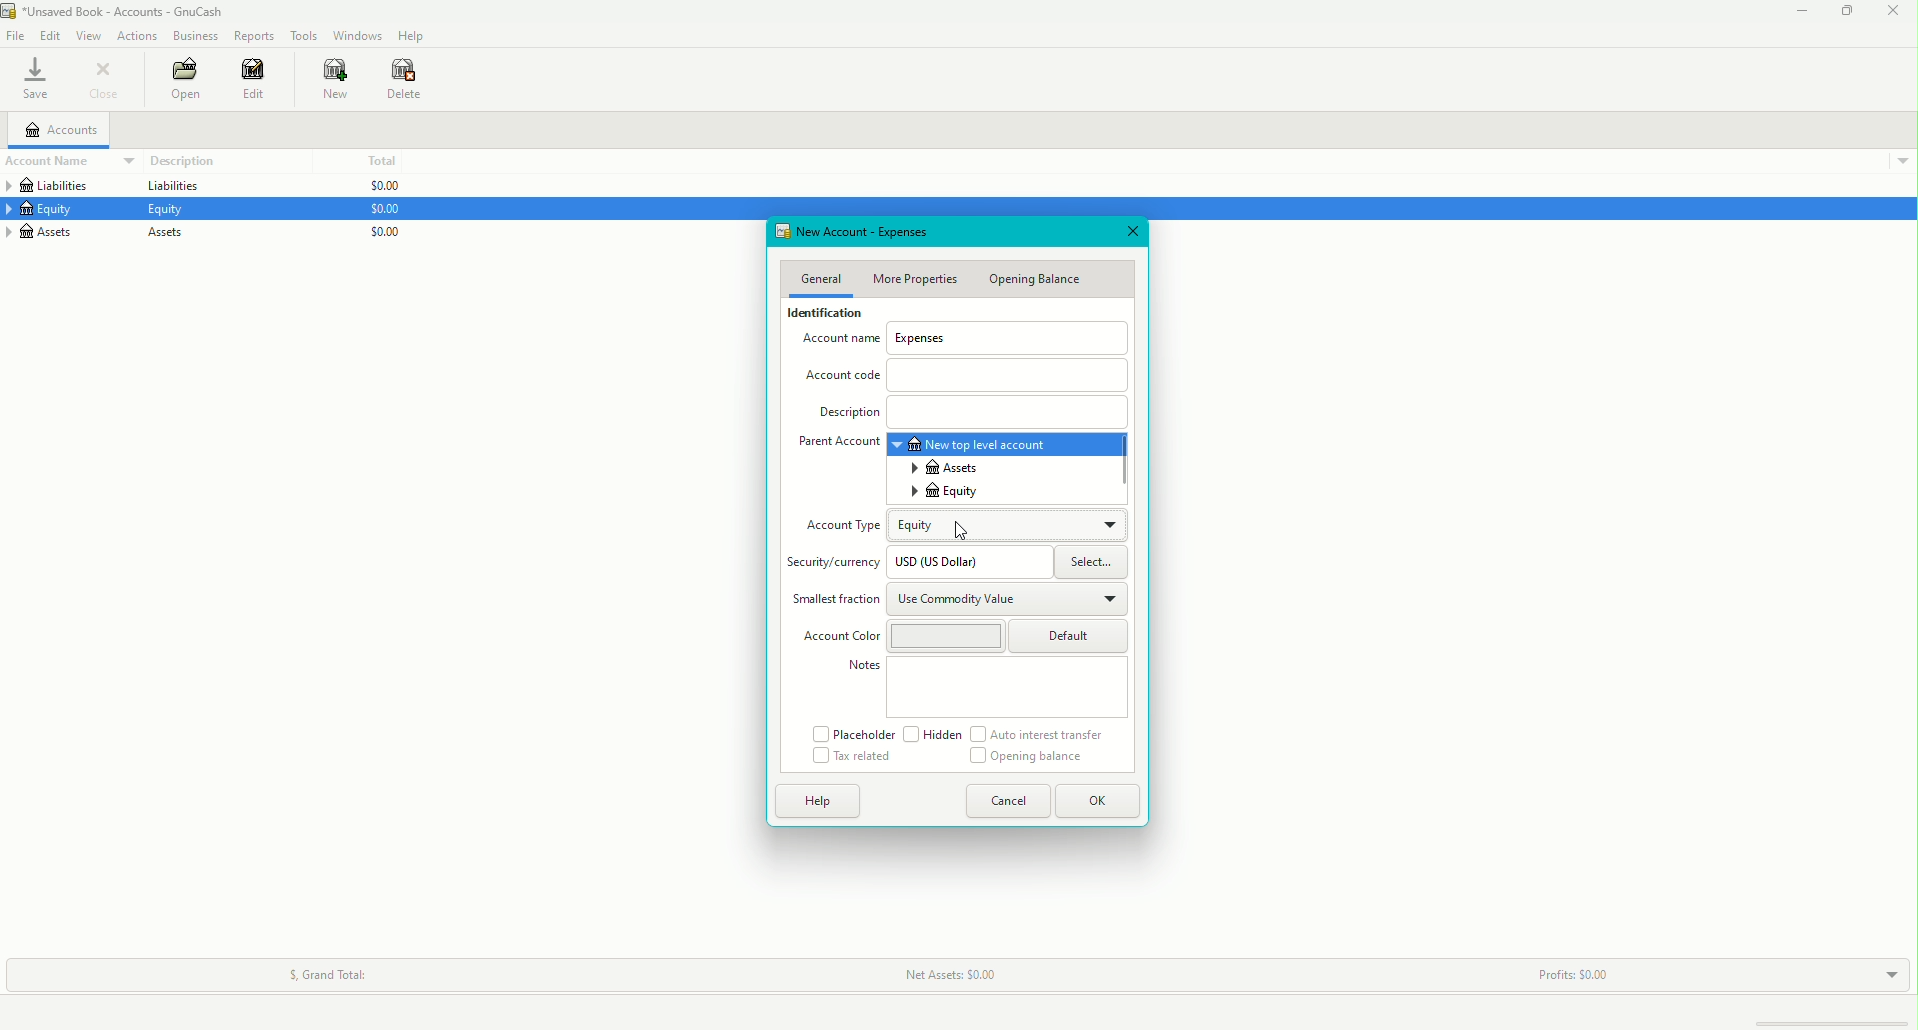  Describe the element at coordinates (841, 524) in the screenshot. I see `Account Type` at that location.